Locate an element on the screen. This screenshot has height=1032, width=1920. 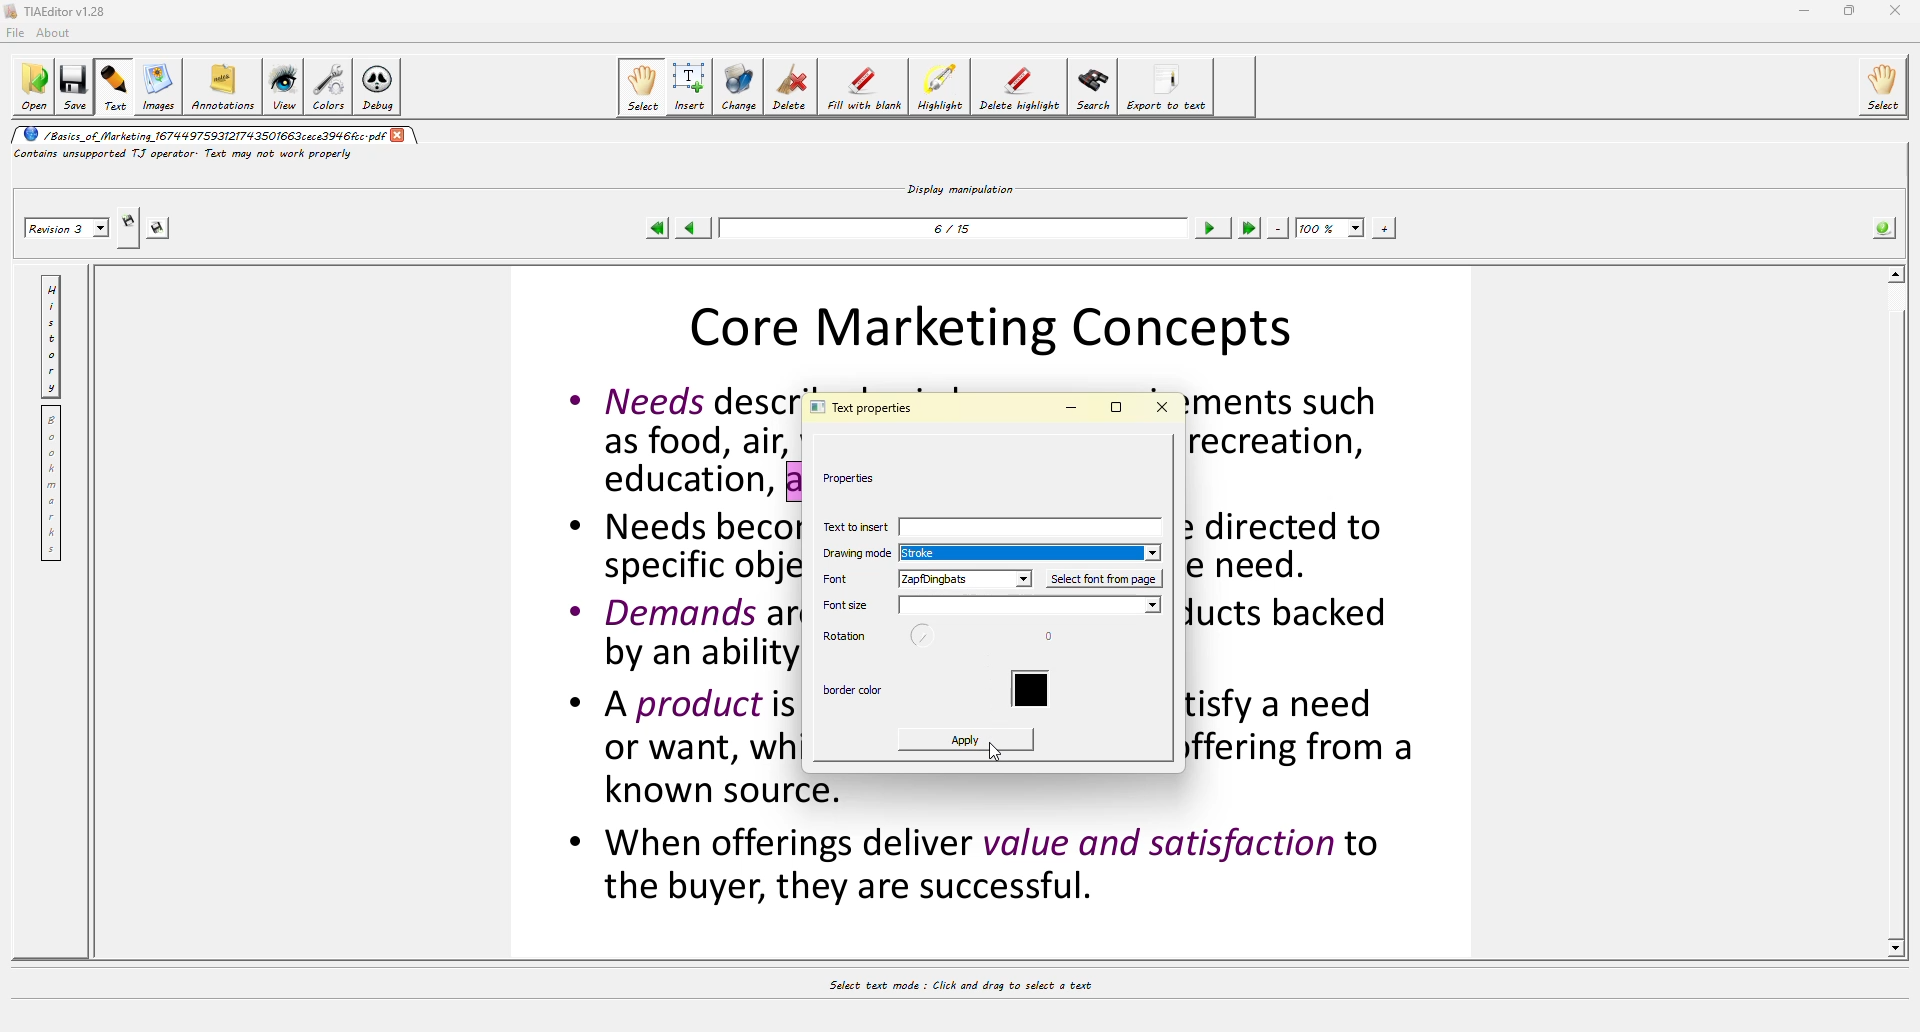
text is located at coordinates (116, 87).